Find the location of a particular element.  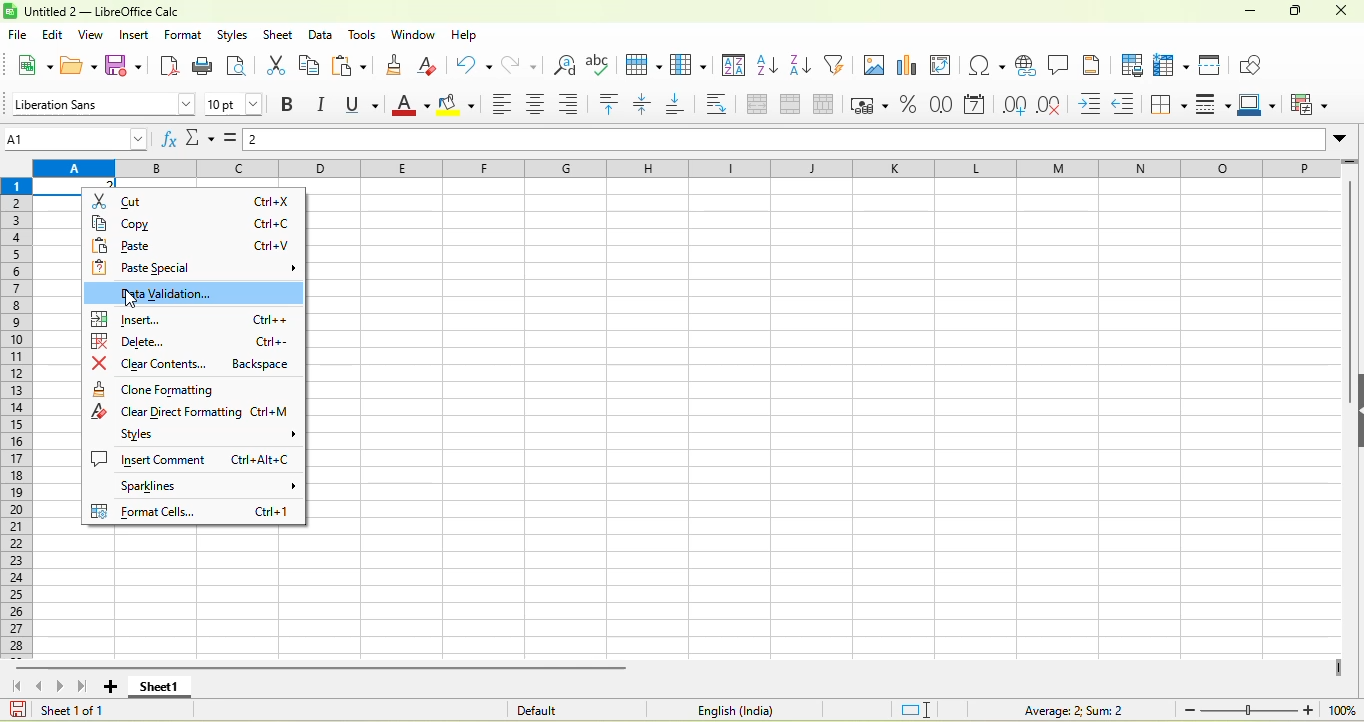

cut is located at coordinates (273, 67).